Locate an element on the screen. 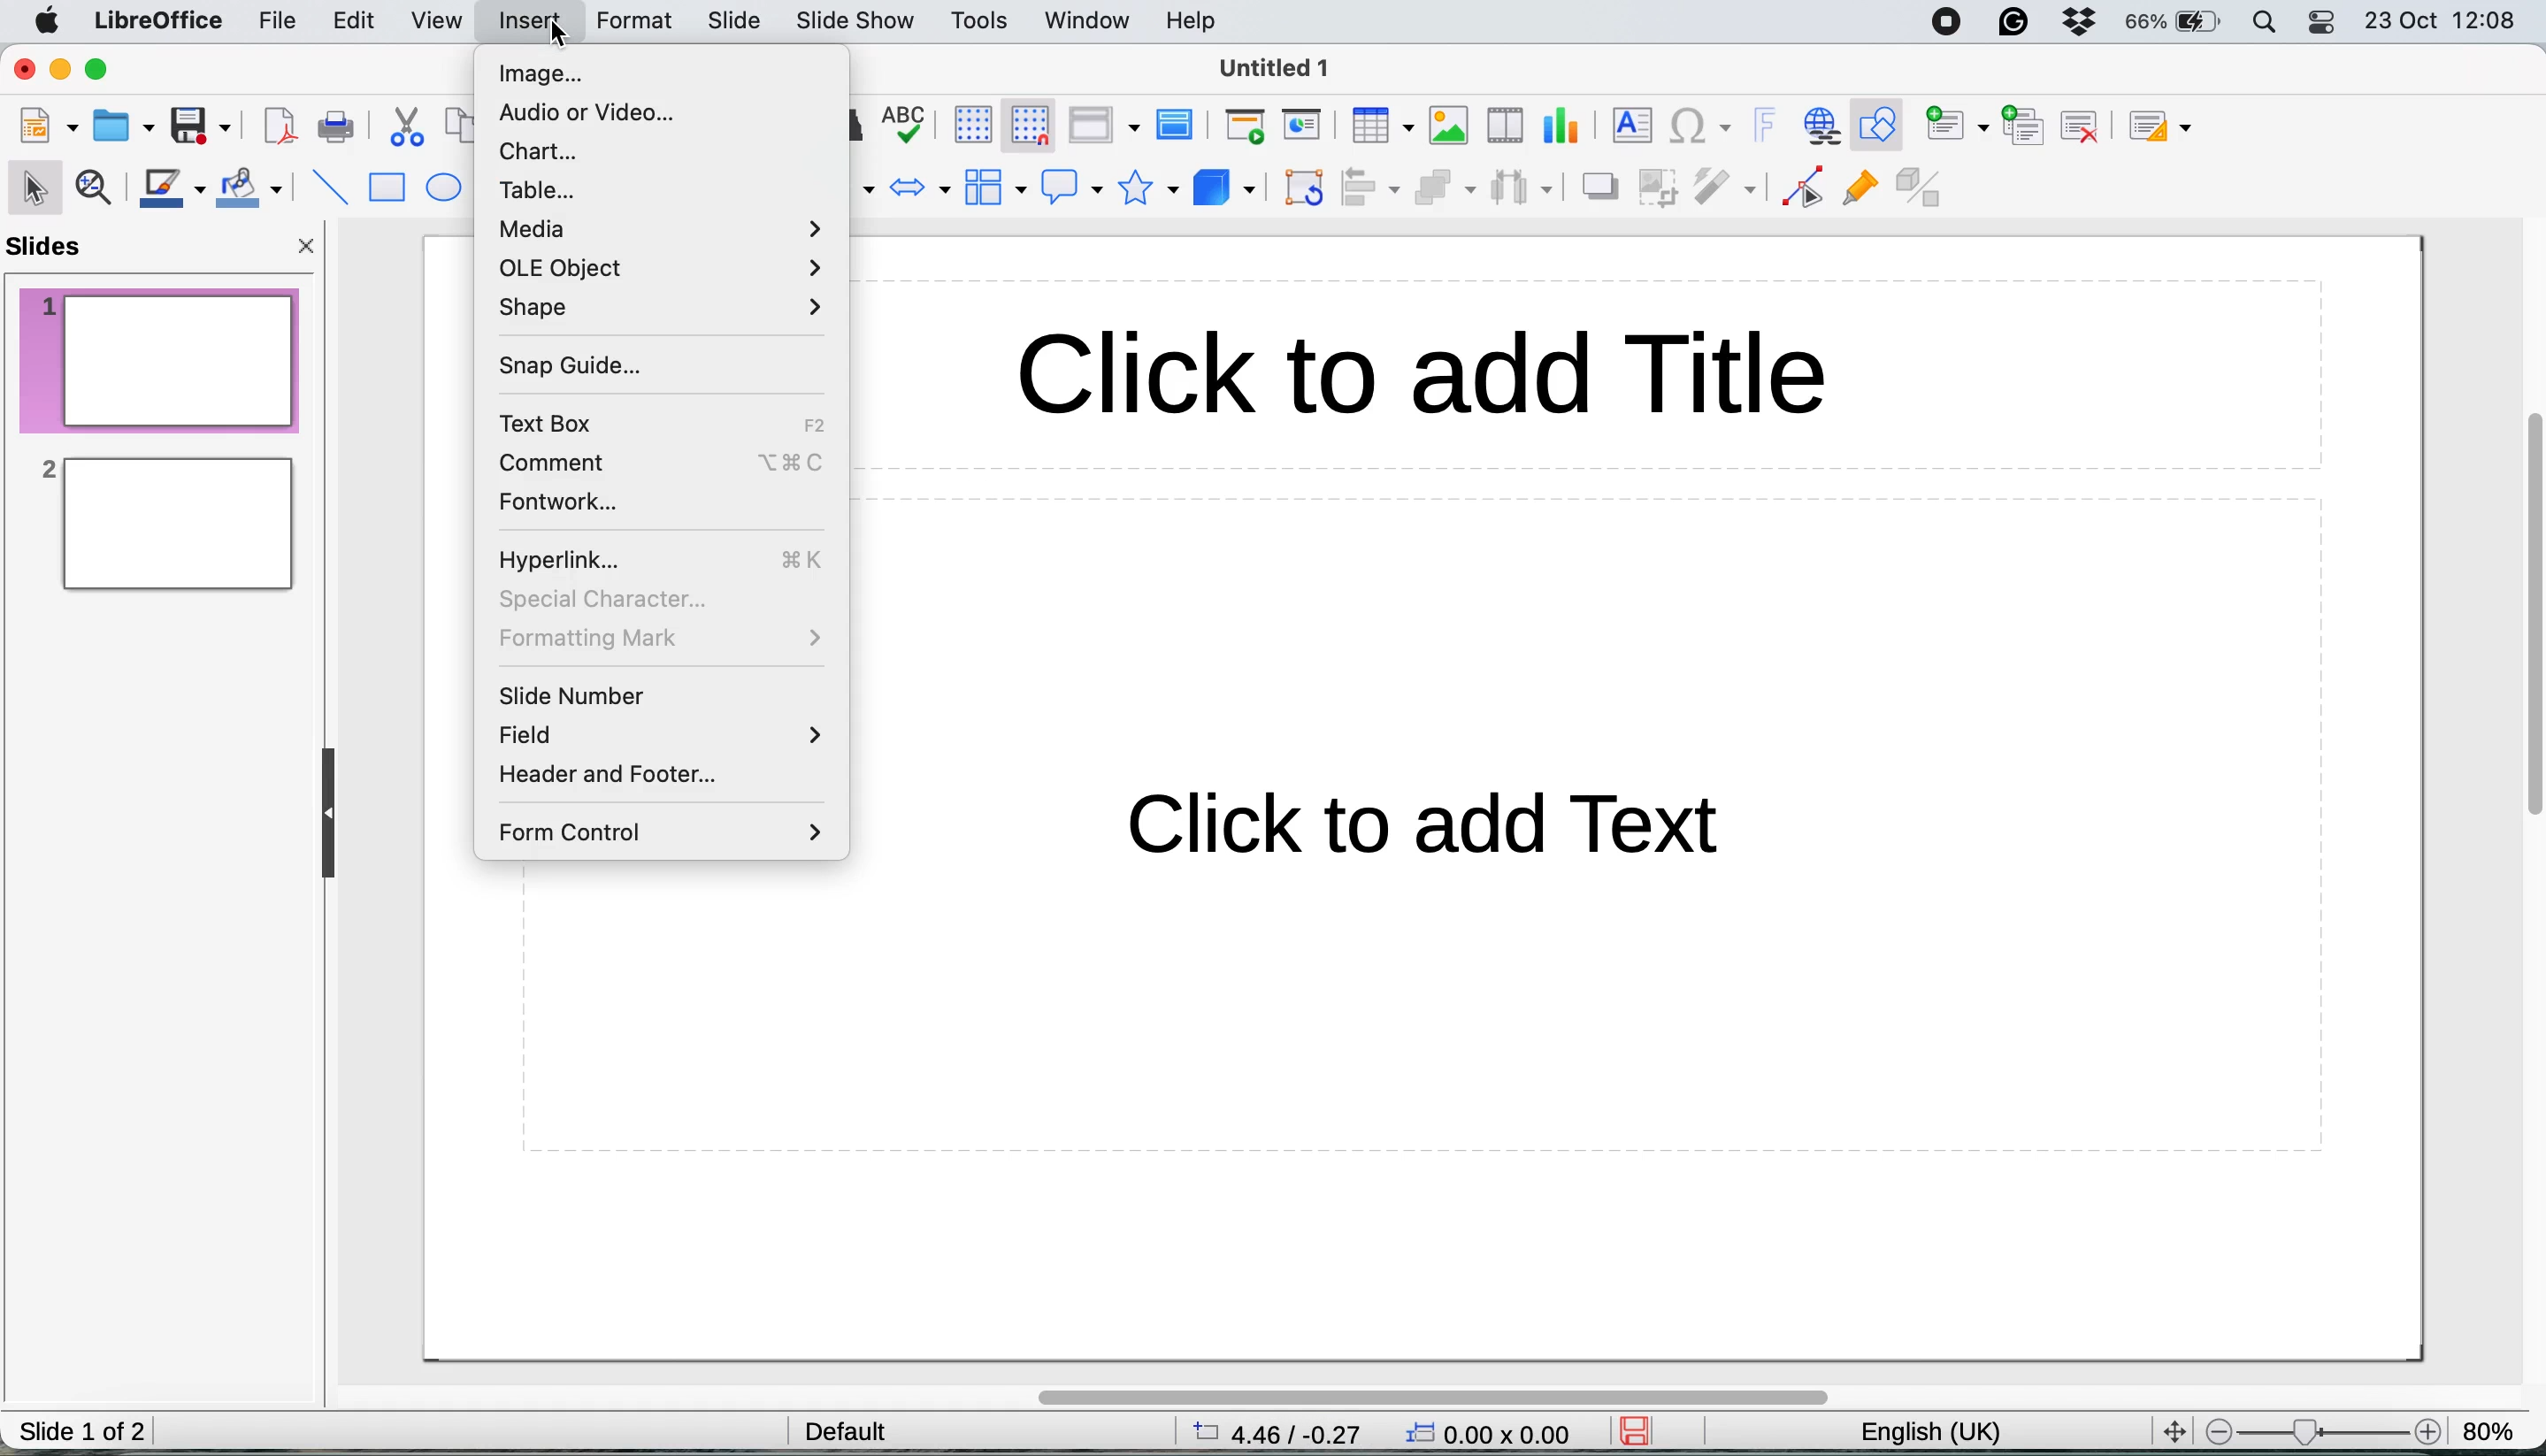 The height and width of the screenshot is (1456, 2546). fontwork is located at coordinates (559, 504).